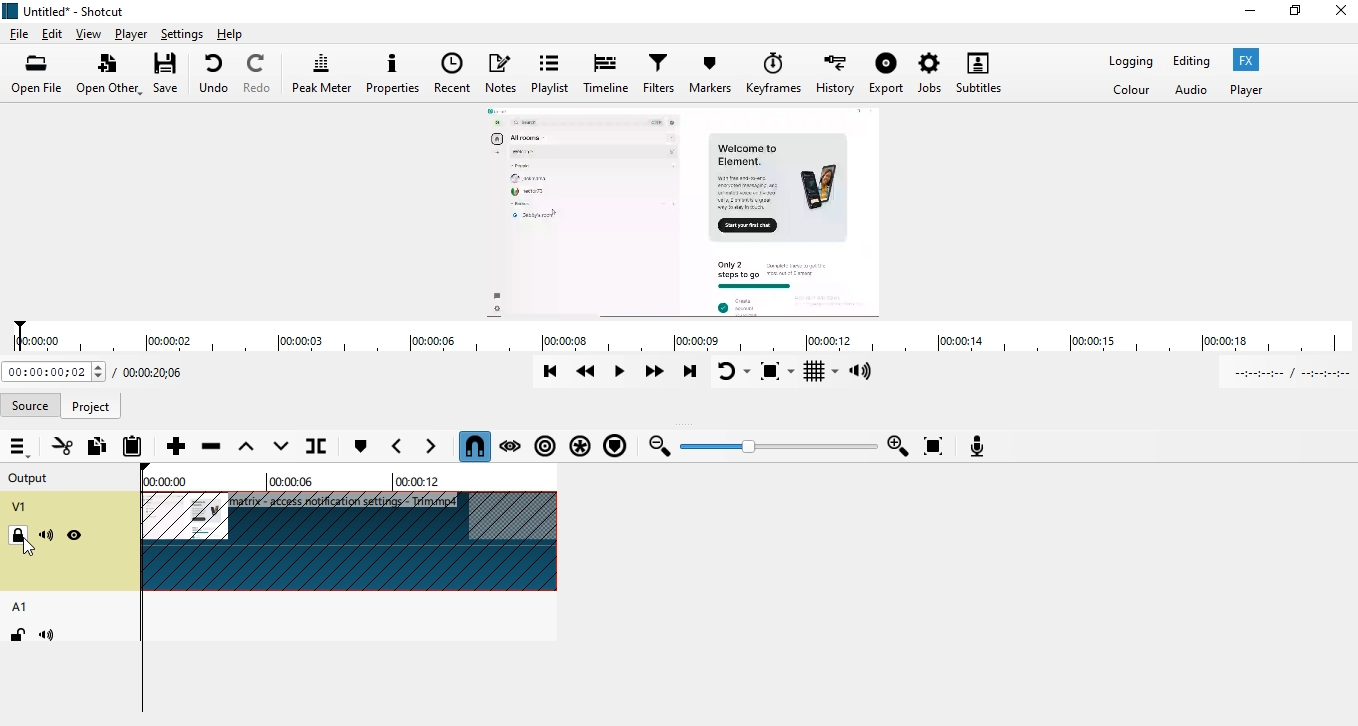 This screenshot has height=726, width=1358. Describe the element at coordinates (17, 633) in the screenshot. I see `lock` at that location.